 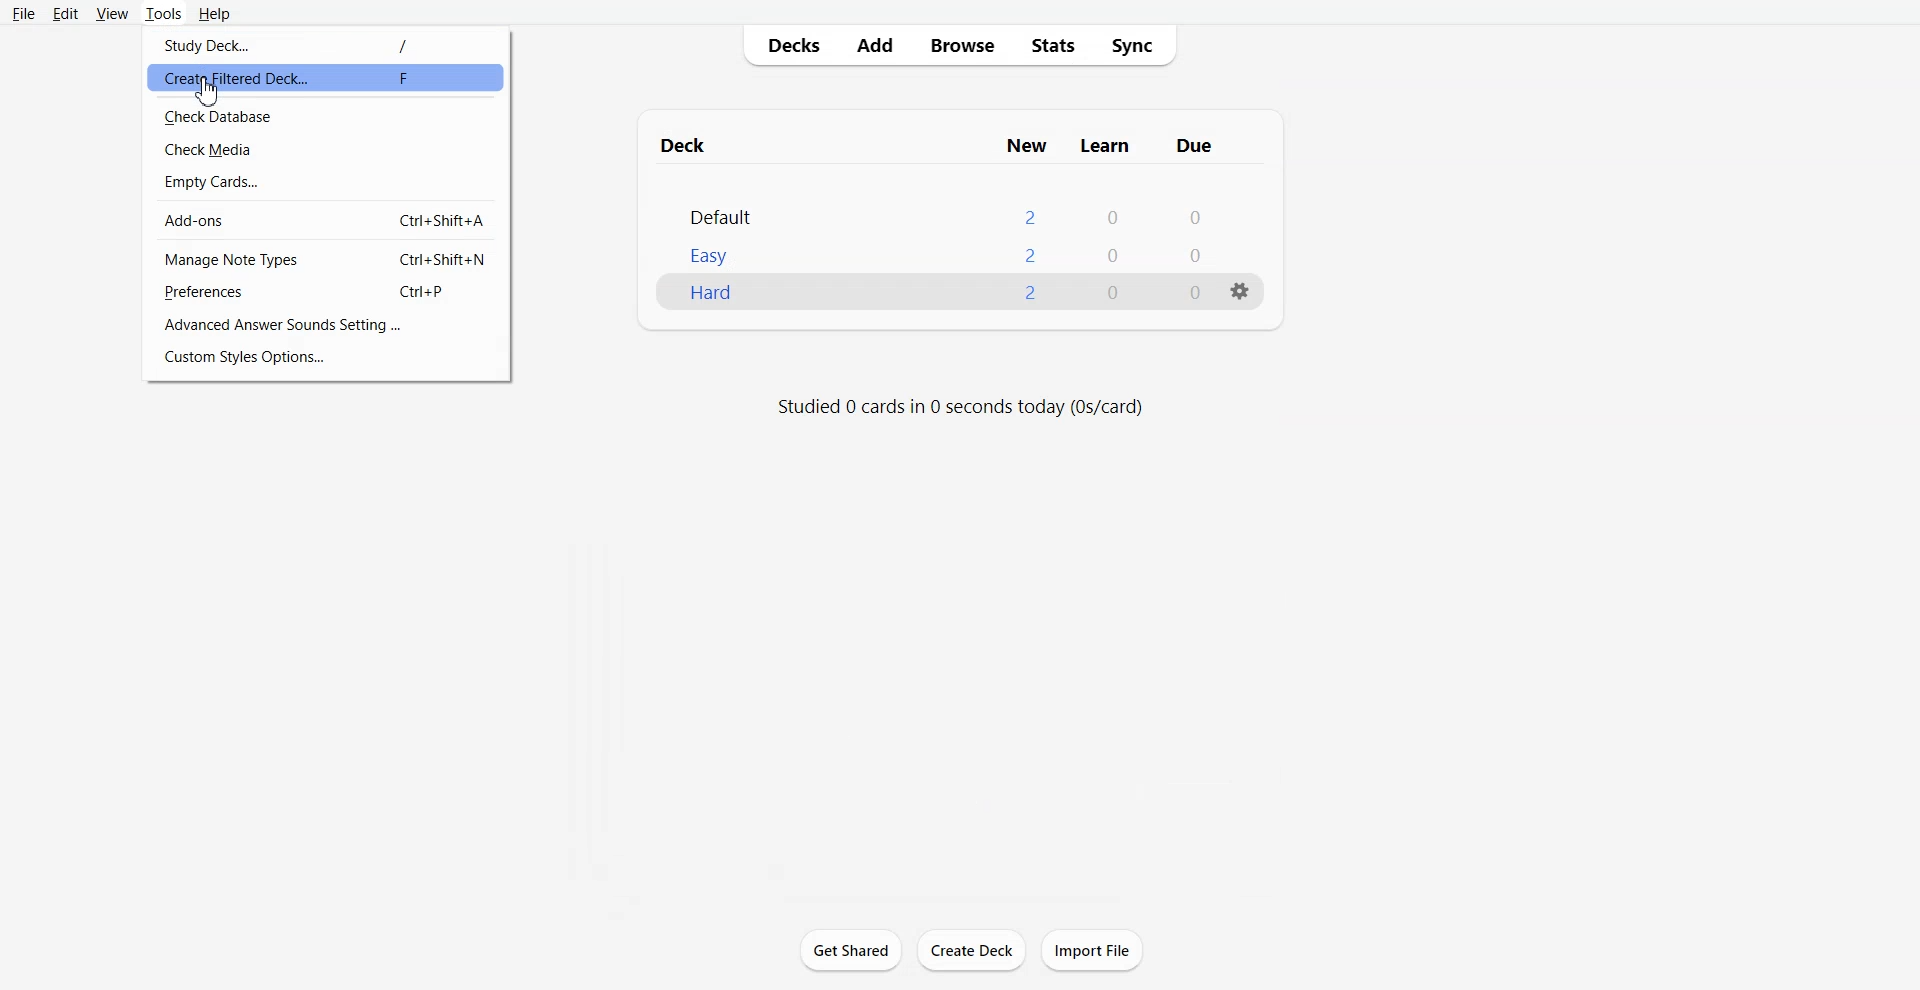 I want to click on Sync, so click(x=1138, y=46).